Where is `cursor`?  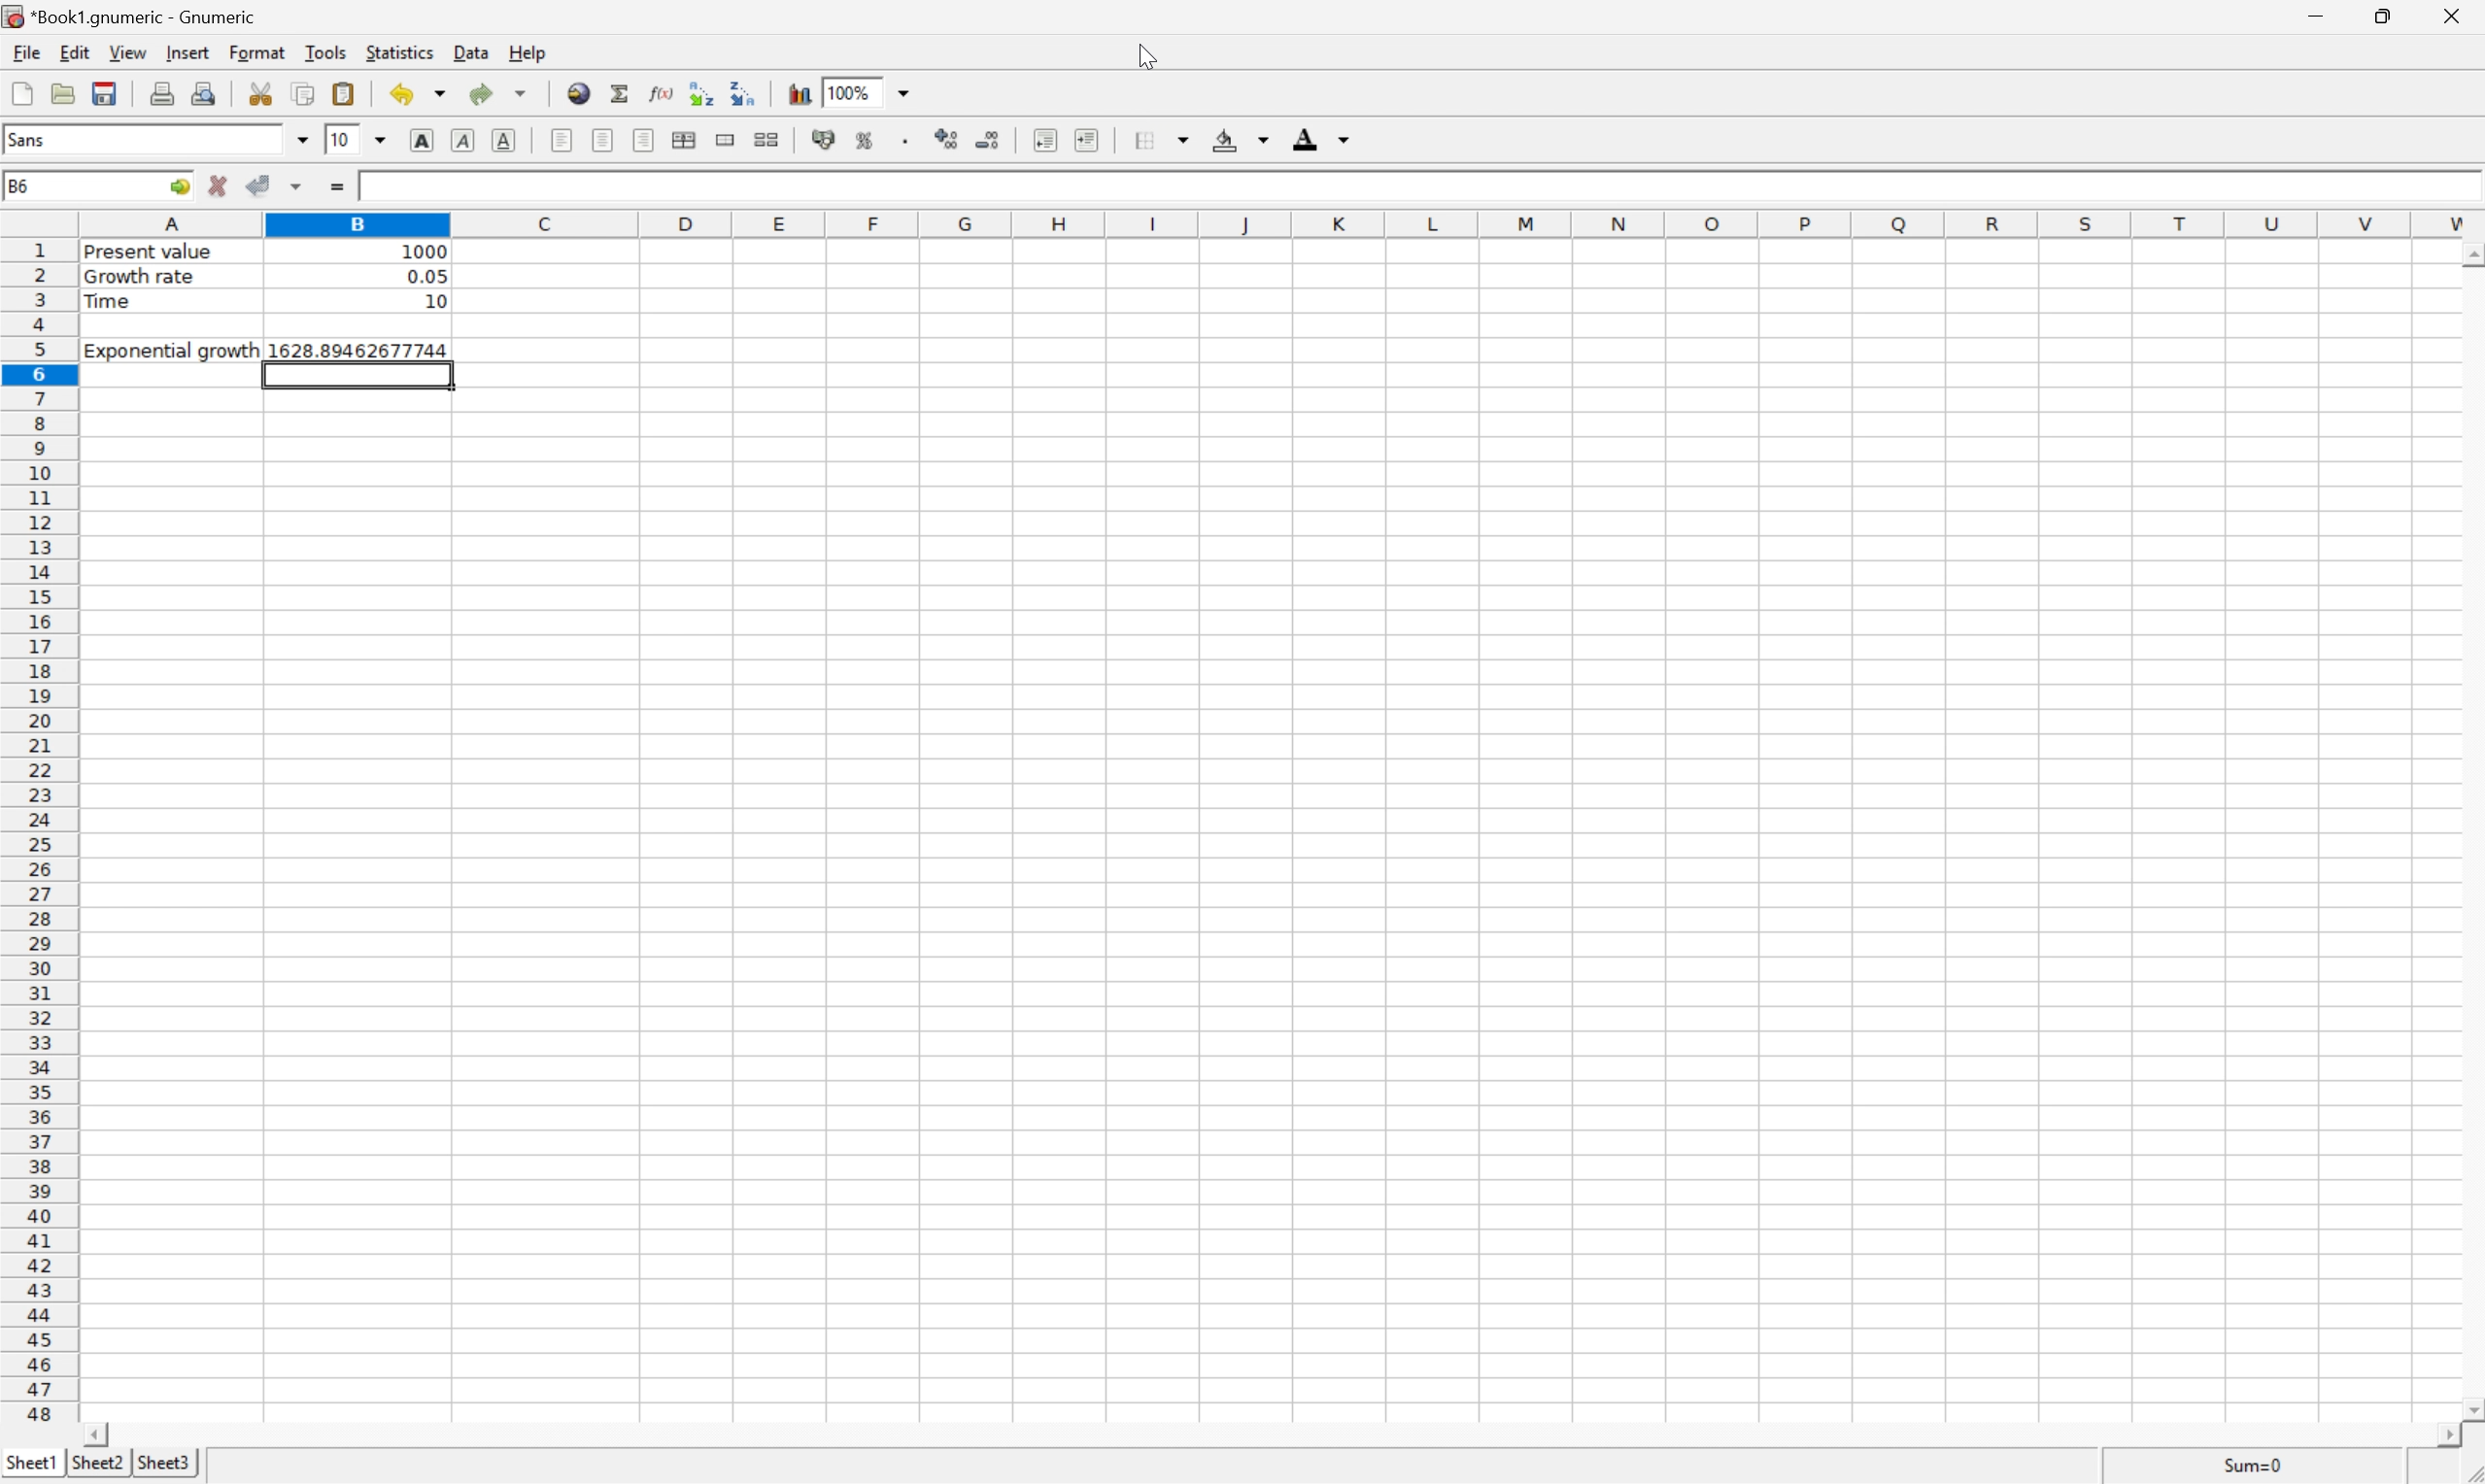
cursor is located at coordinates (1150, 59).